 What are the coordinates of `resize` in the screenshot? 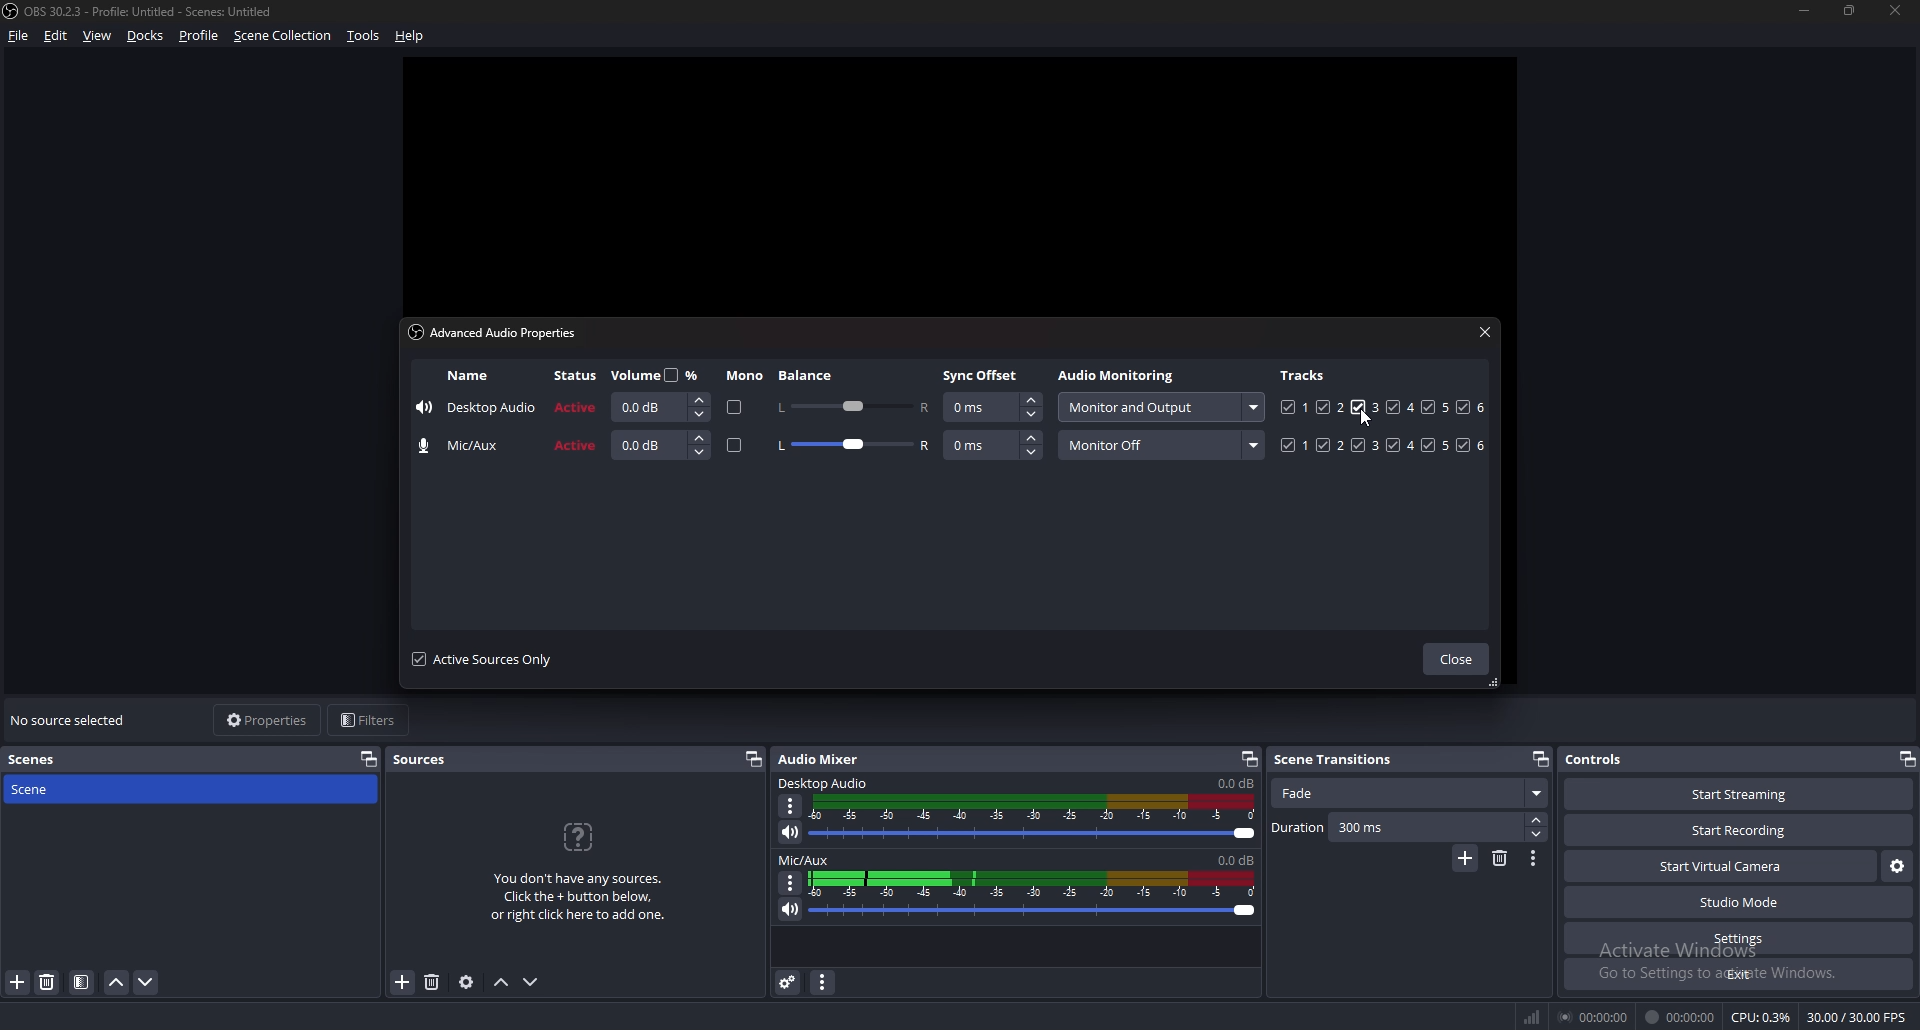 It's located at (1853, 12).